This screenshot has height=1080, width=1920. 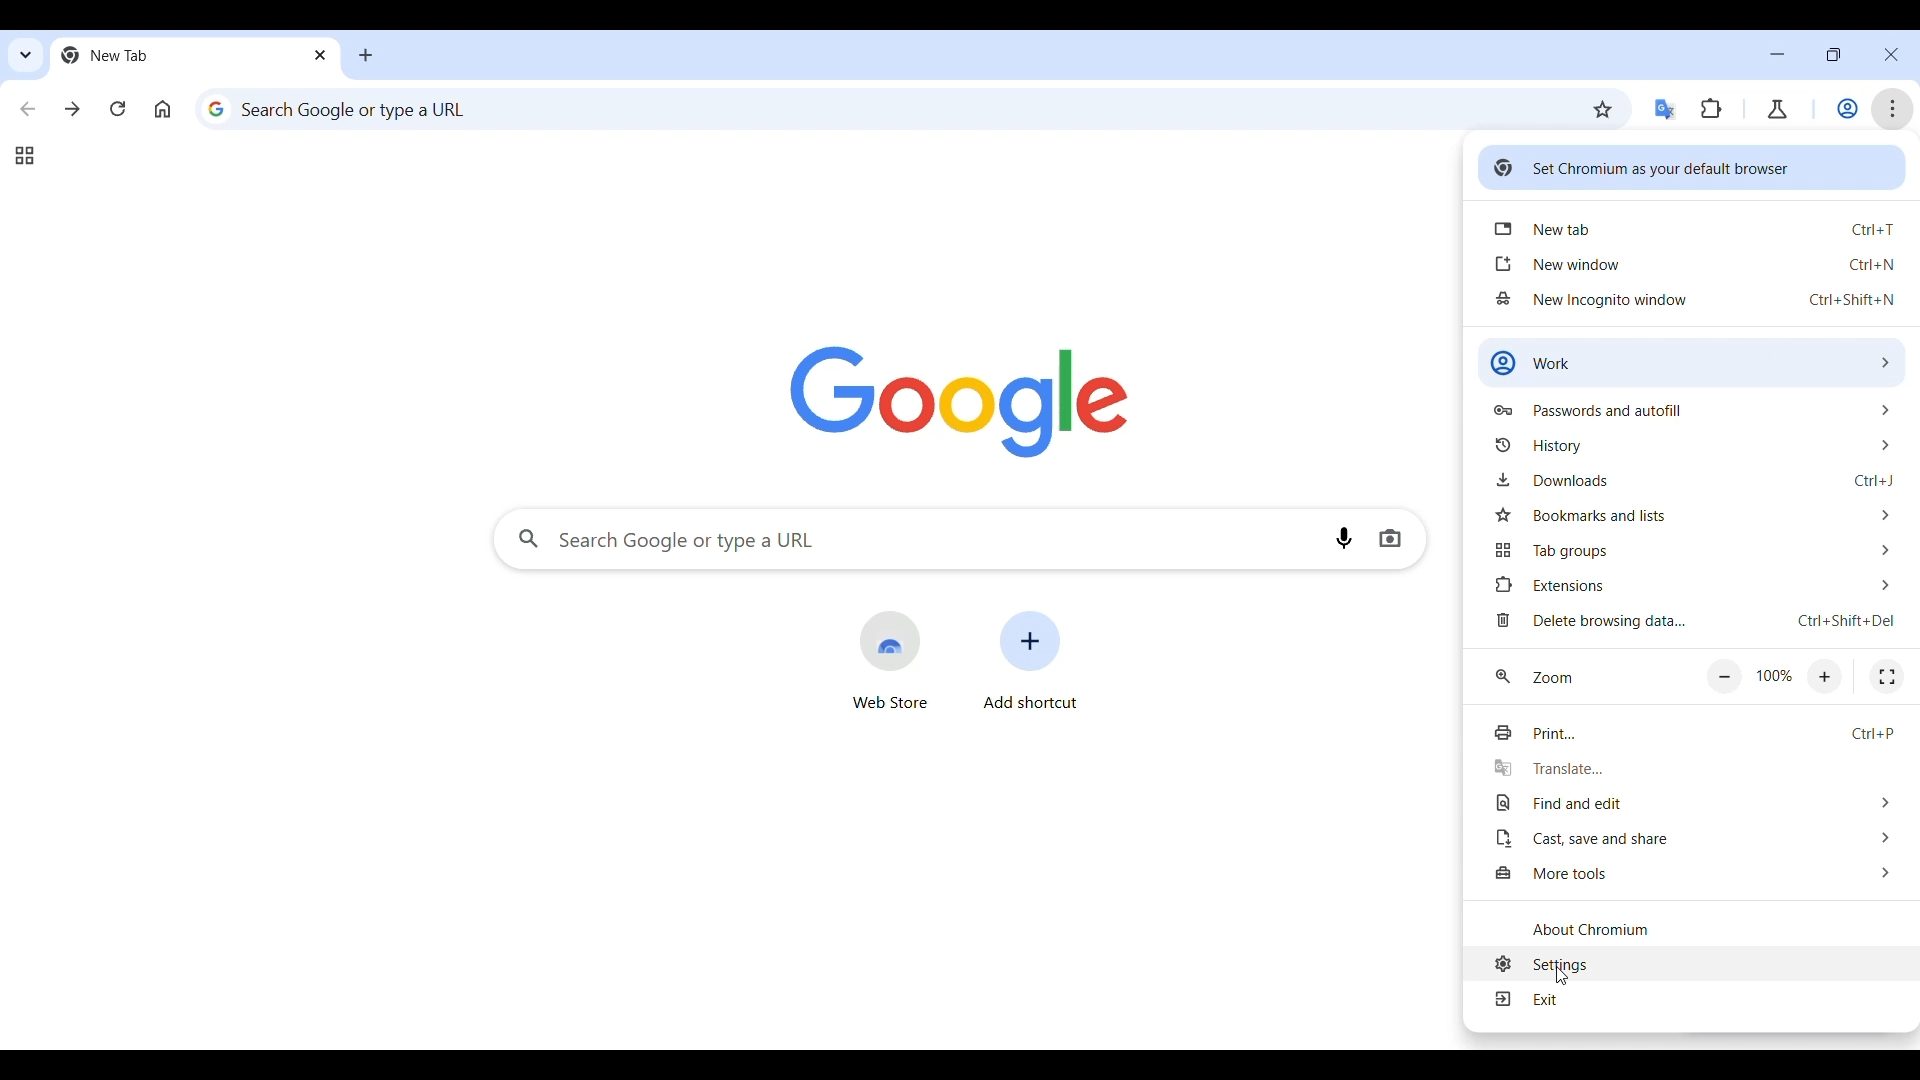 I want to click on Fullscreen, so click(x=1887, y=677).